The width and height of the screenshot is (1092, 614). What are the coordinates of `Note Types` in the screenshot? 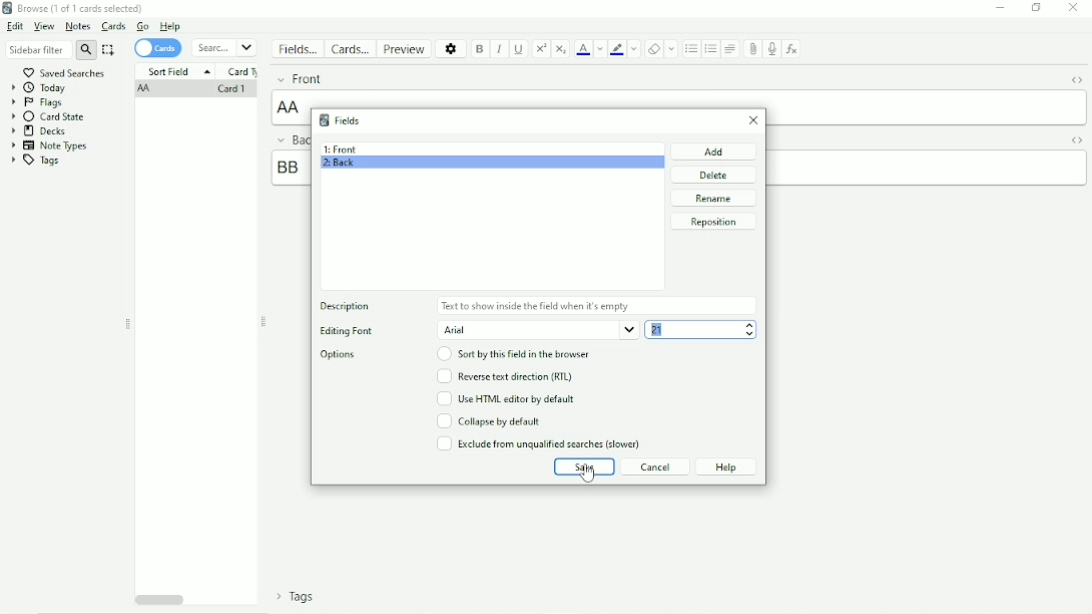 It's located at (50, 146).